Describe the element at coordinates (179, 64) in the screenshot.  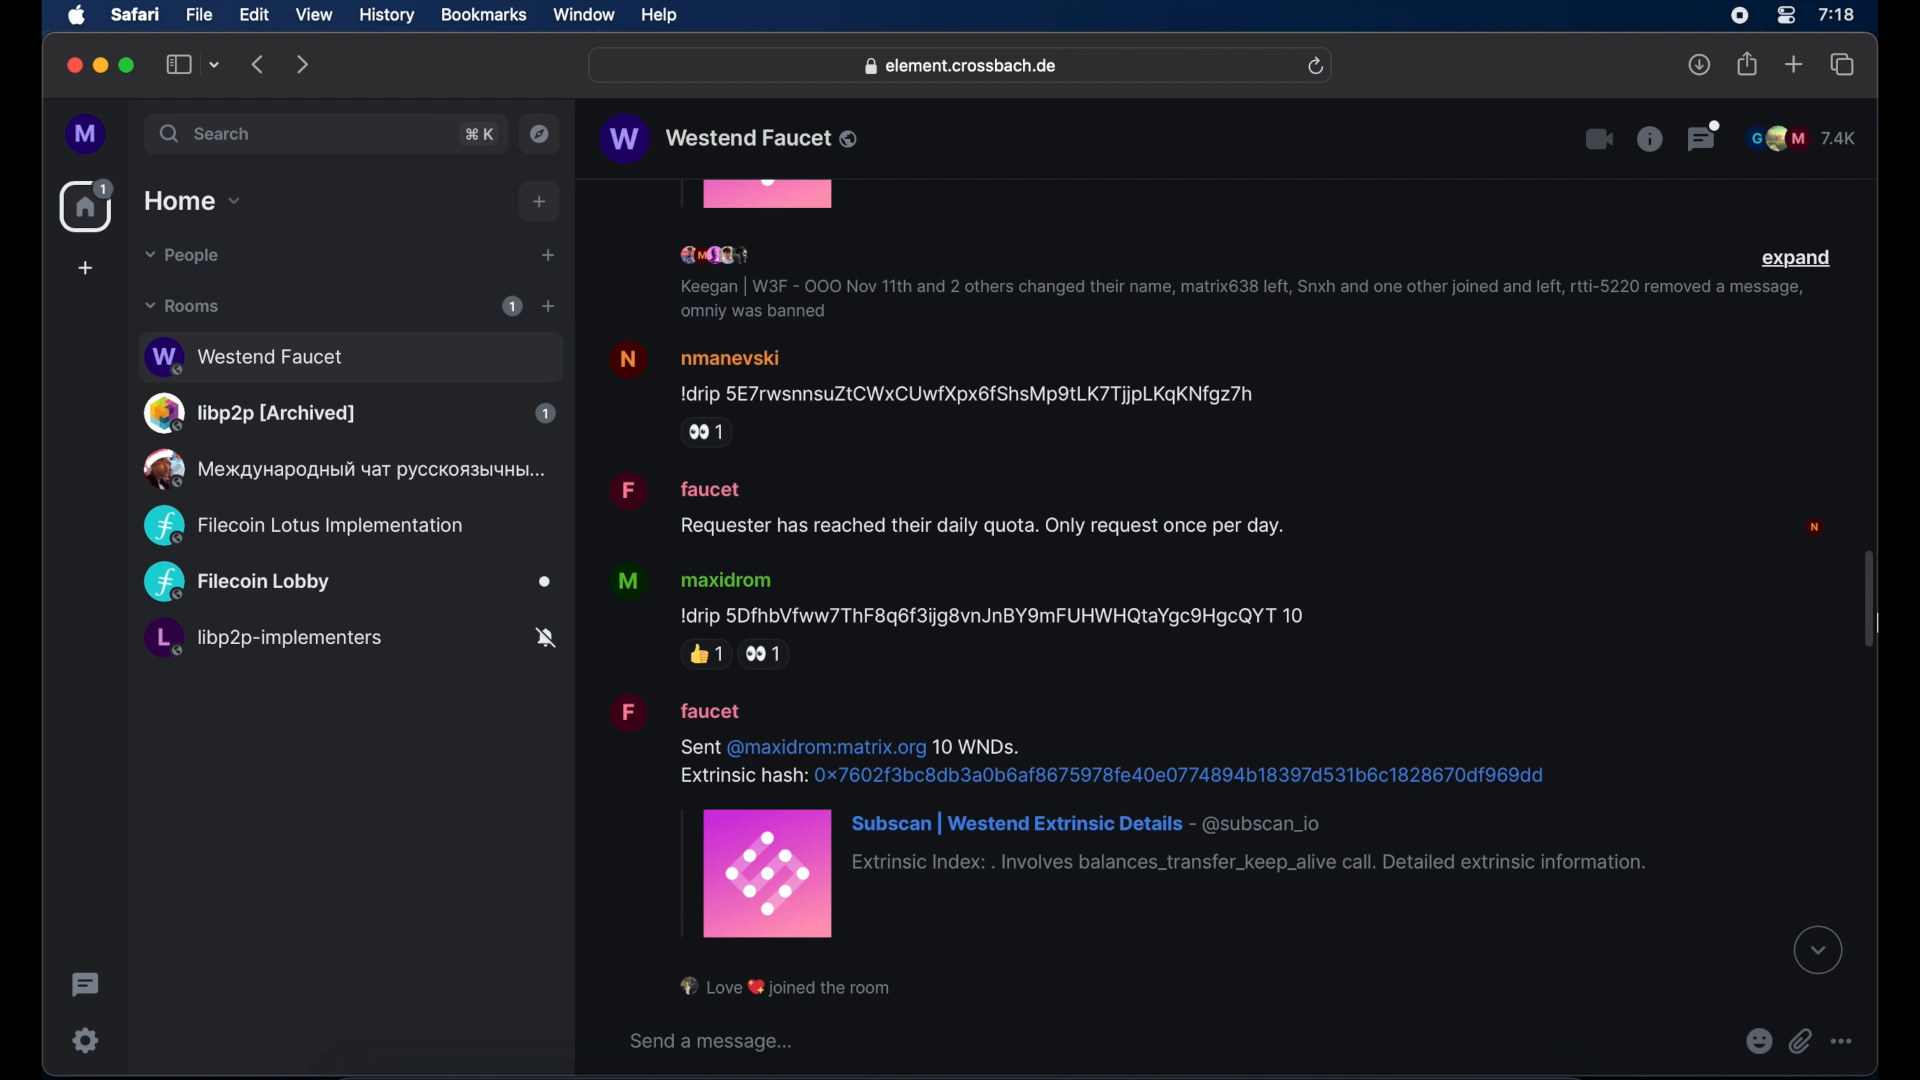
I see `show sidebar` at that location.